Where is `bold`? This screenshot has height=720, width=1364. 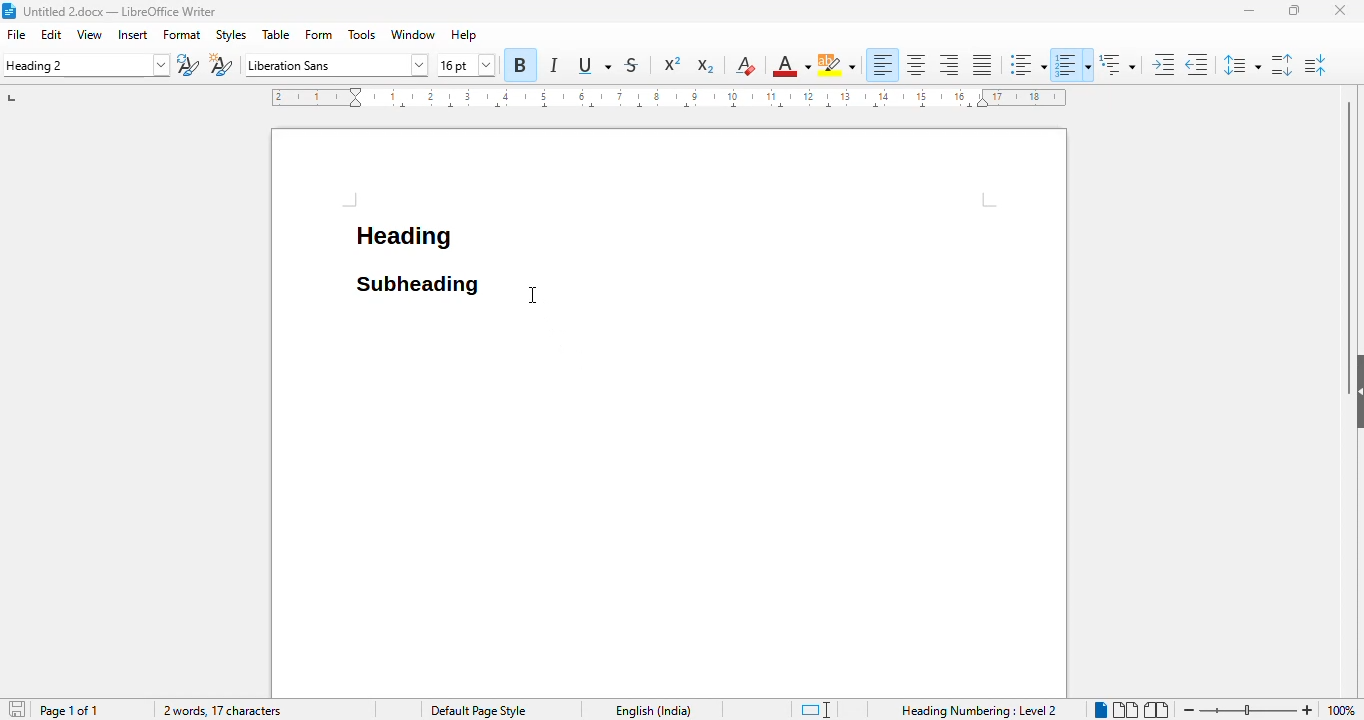 bold is located at coordinates (519, 65).